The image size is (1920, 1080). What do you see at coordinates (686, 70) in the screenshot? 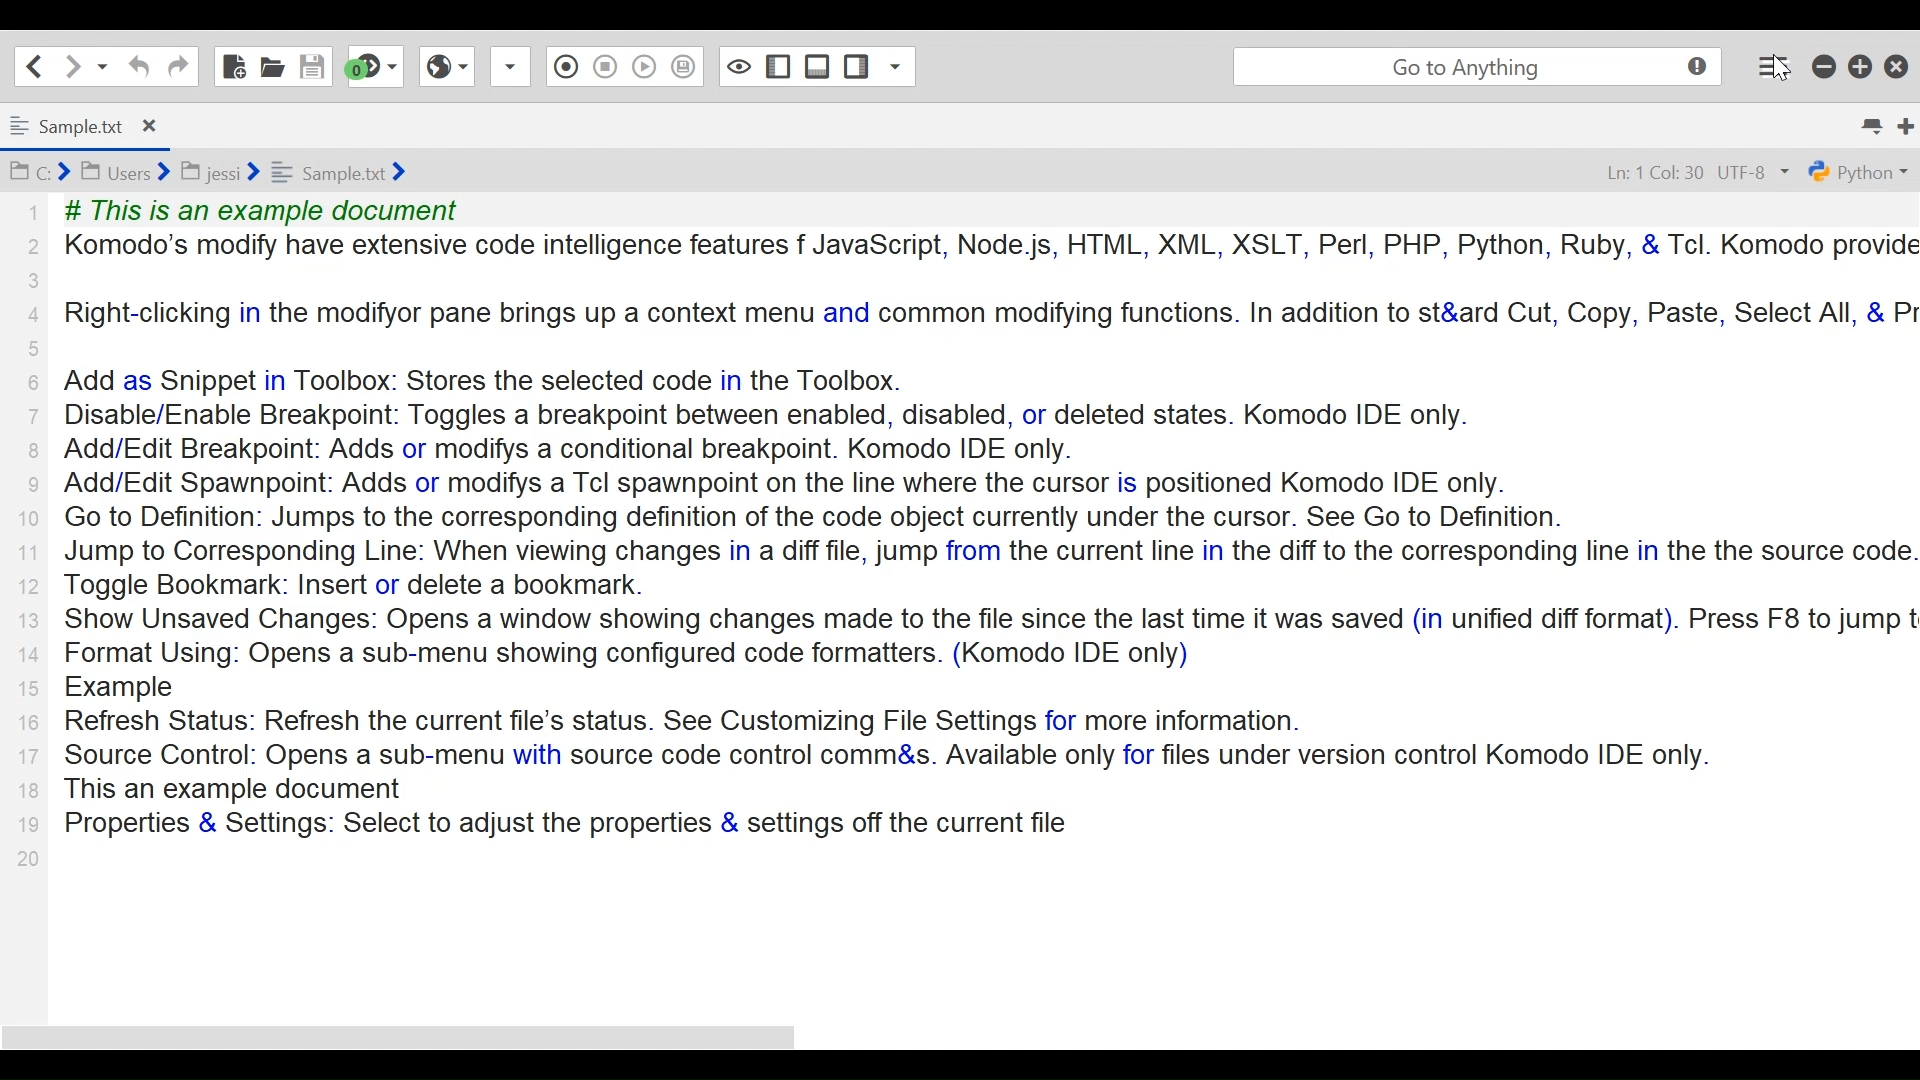
I see `Toggle Focus mode` at bounding box center [686, 70].